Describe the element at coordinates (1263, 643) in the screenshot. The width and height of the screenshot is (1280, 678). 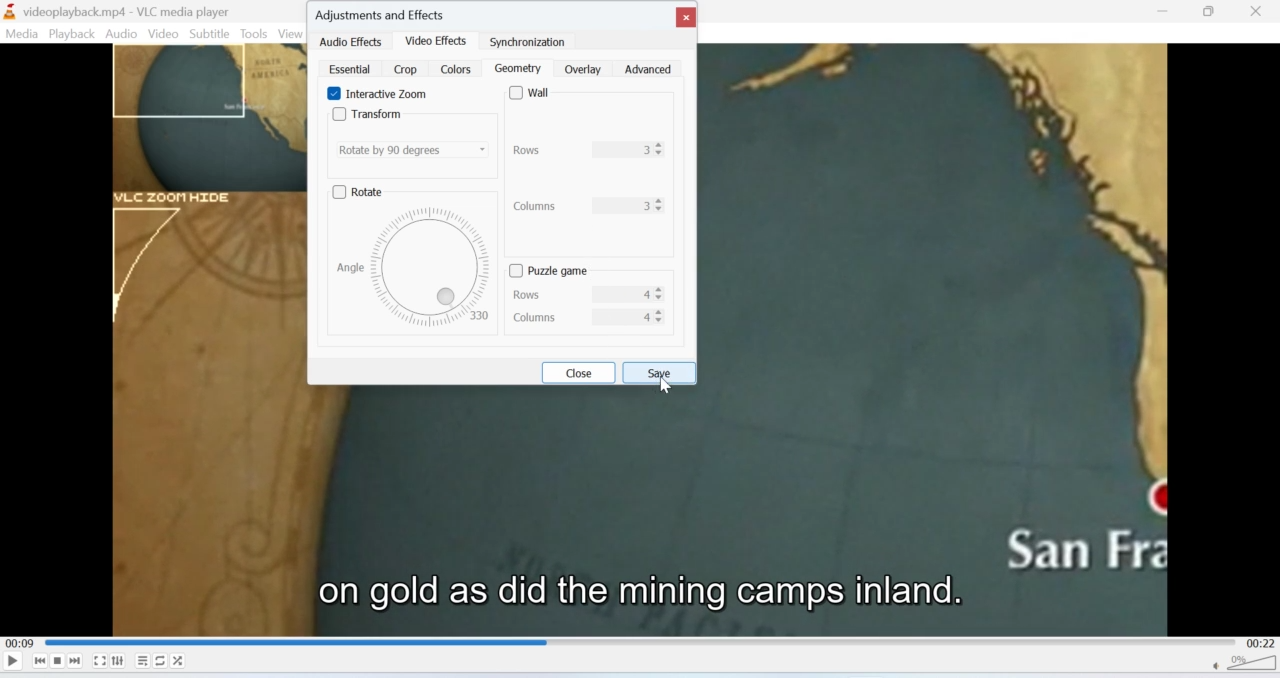
I see `00:22` at that location.